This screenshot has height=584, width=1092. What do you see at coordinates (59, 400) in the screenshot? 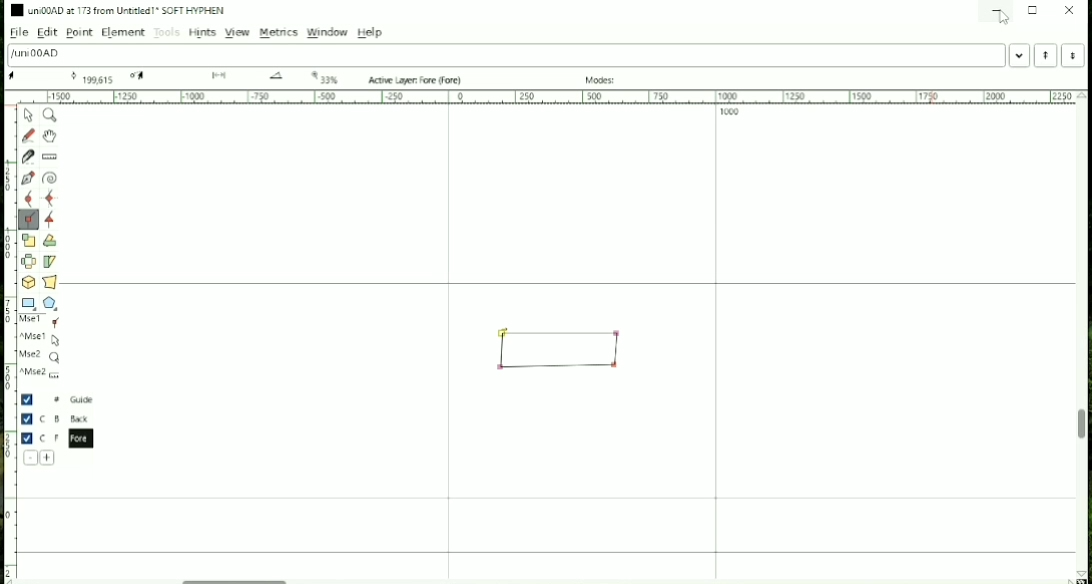
I see `Guide` at bounding box center [59, 400].